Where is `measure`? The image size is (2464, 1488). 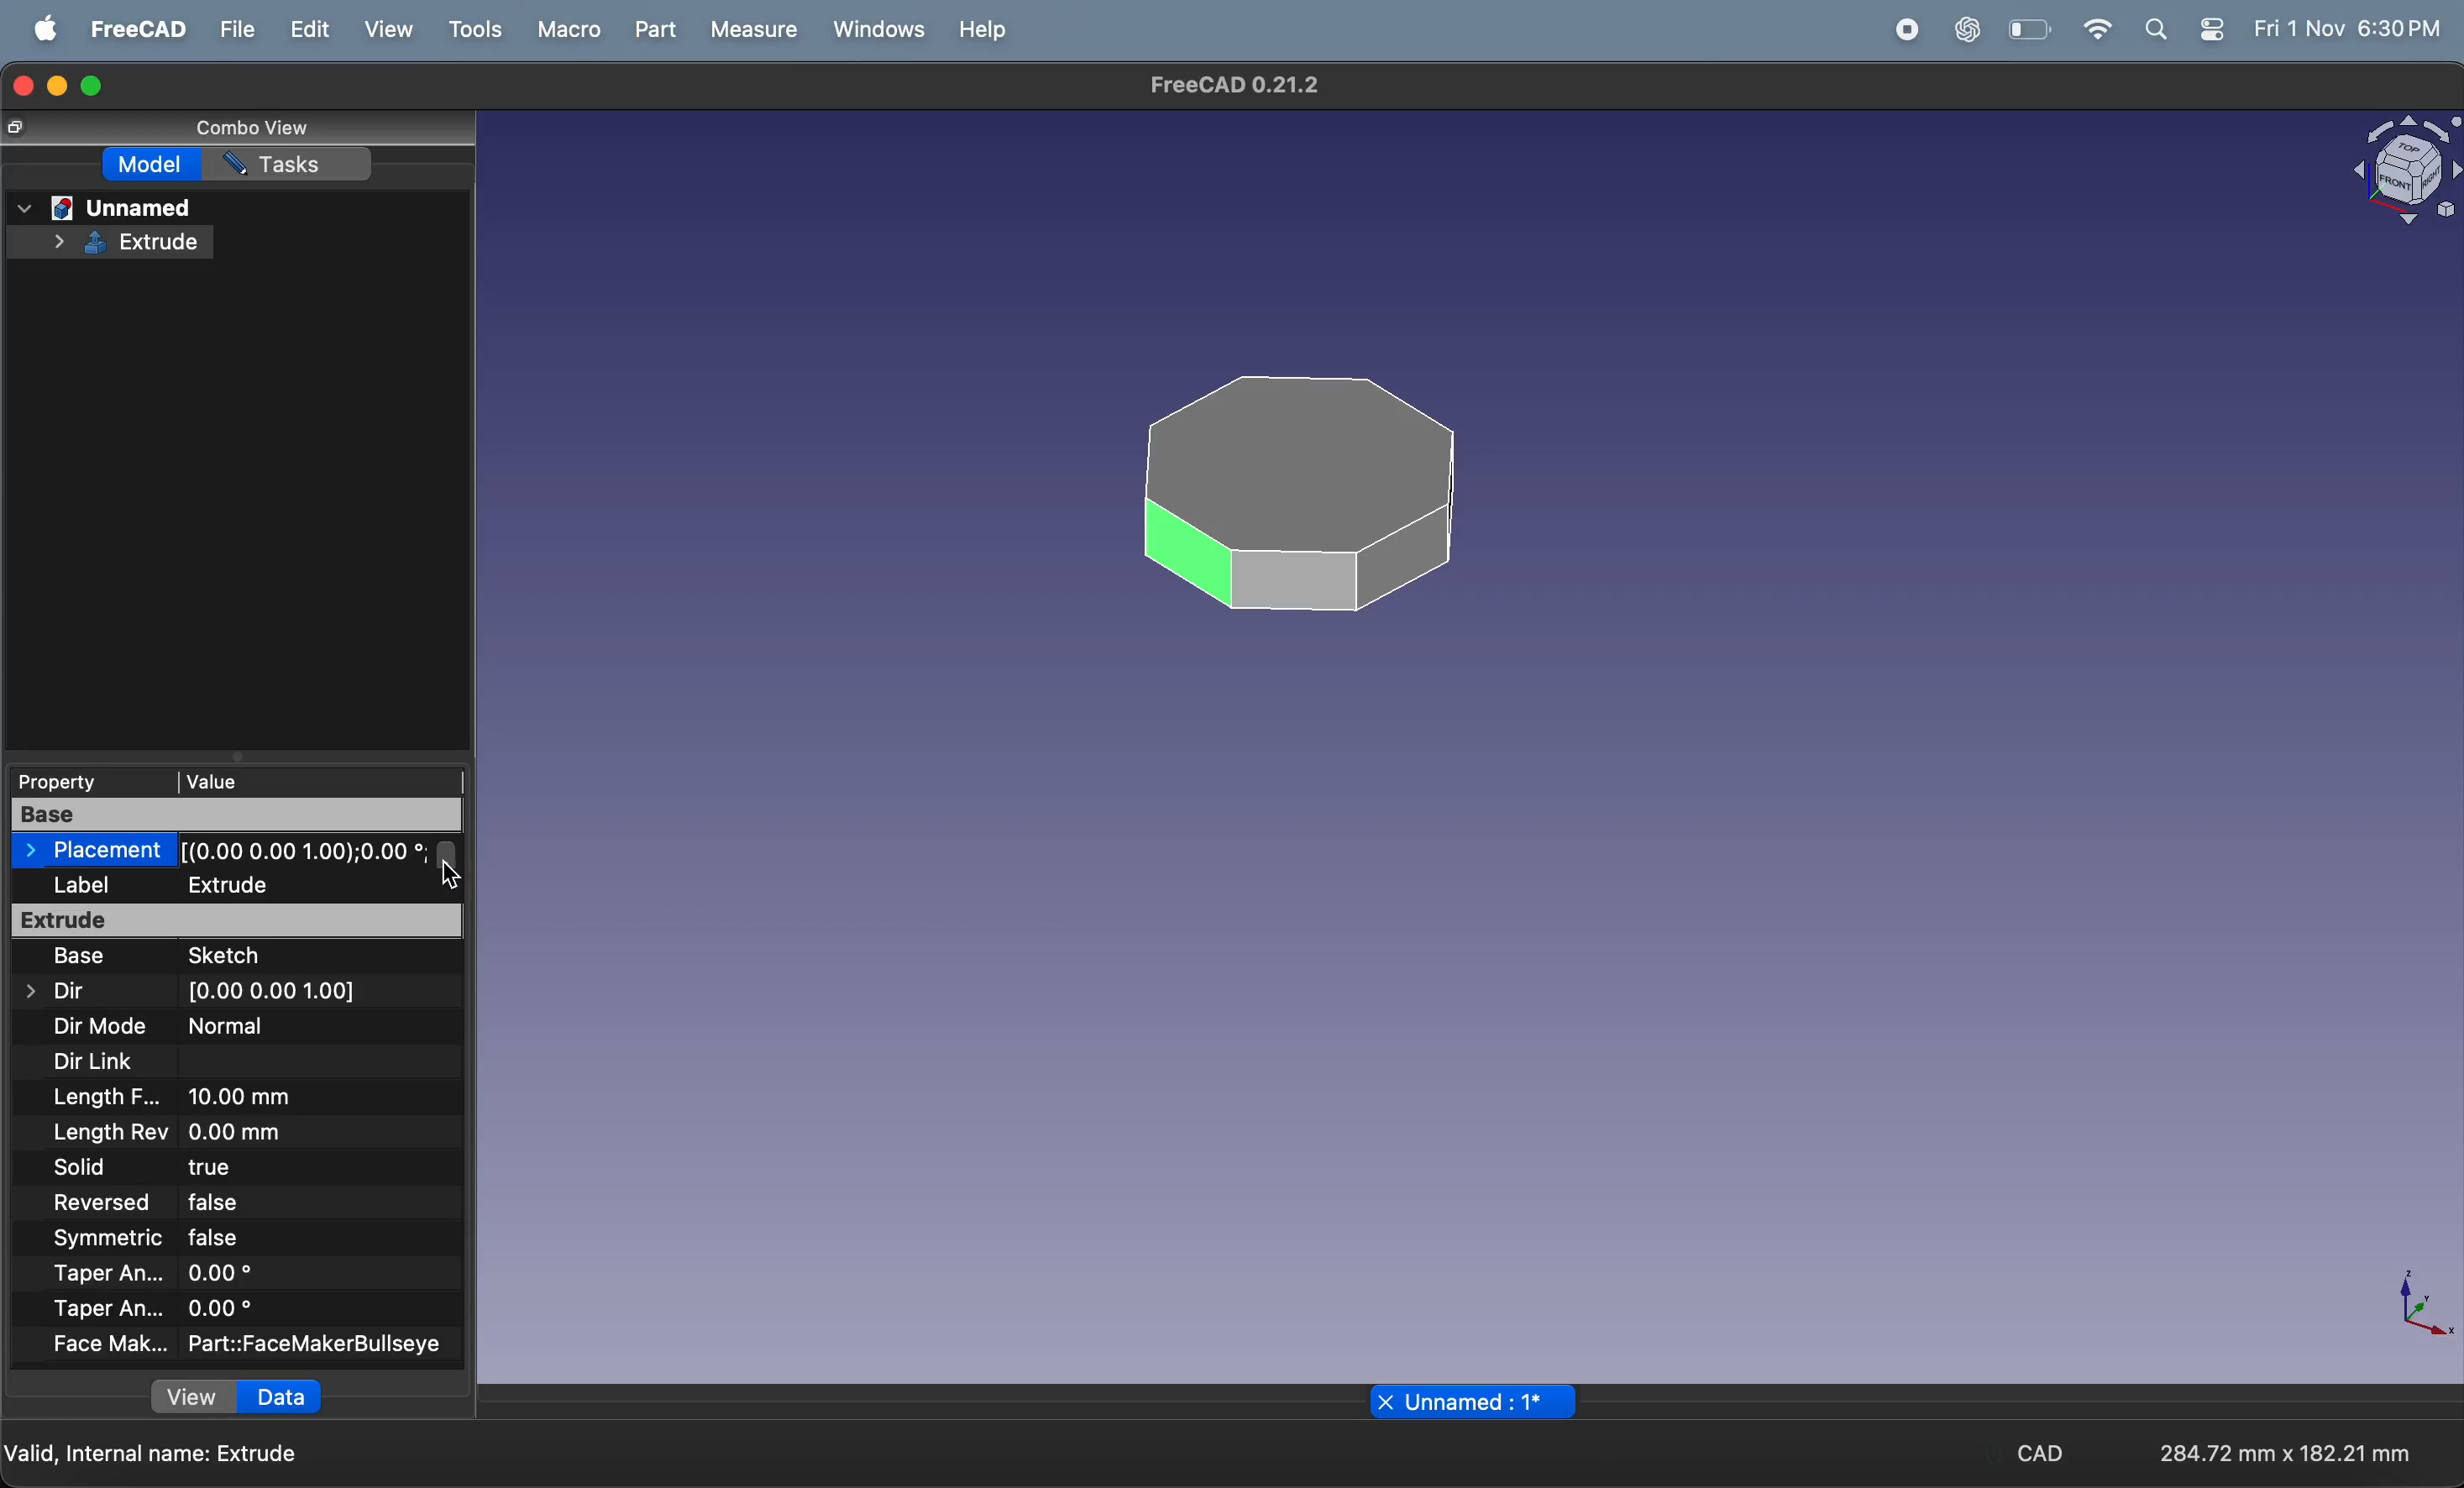
measure is located at coordinates (755, 28).